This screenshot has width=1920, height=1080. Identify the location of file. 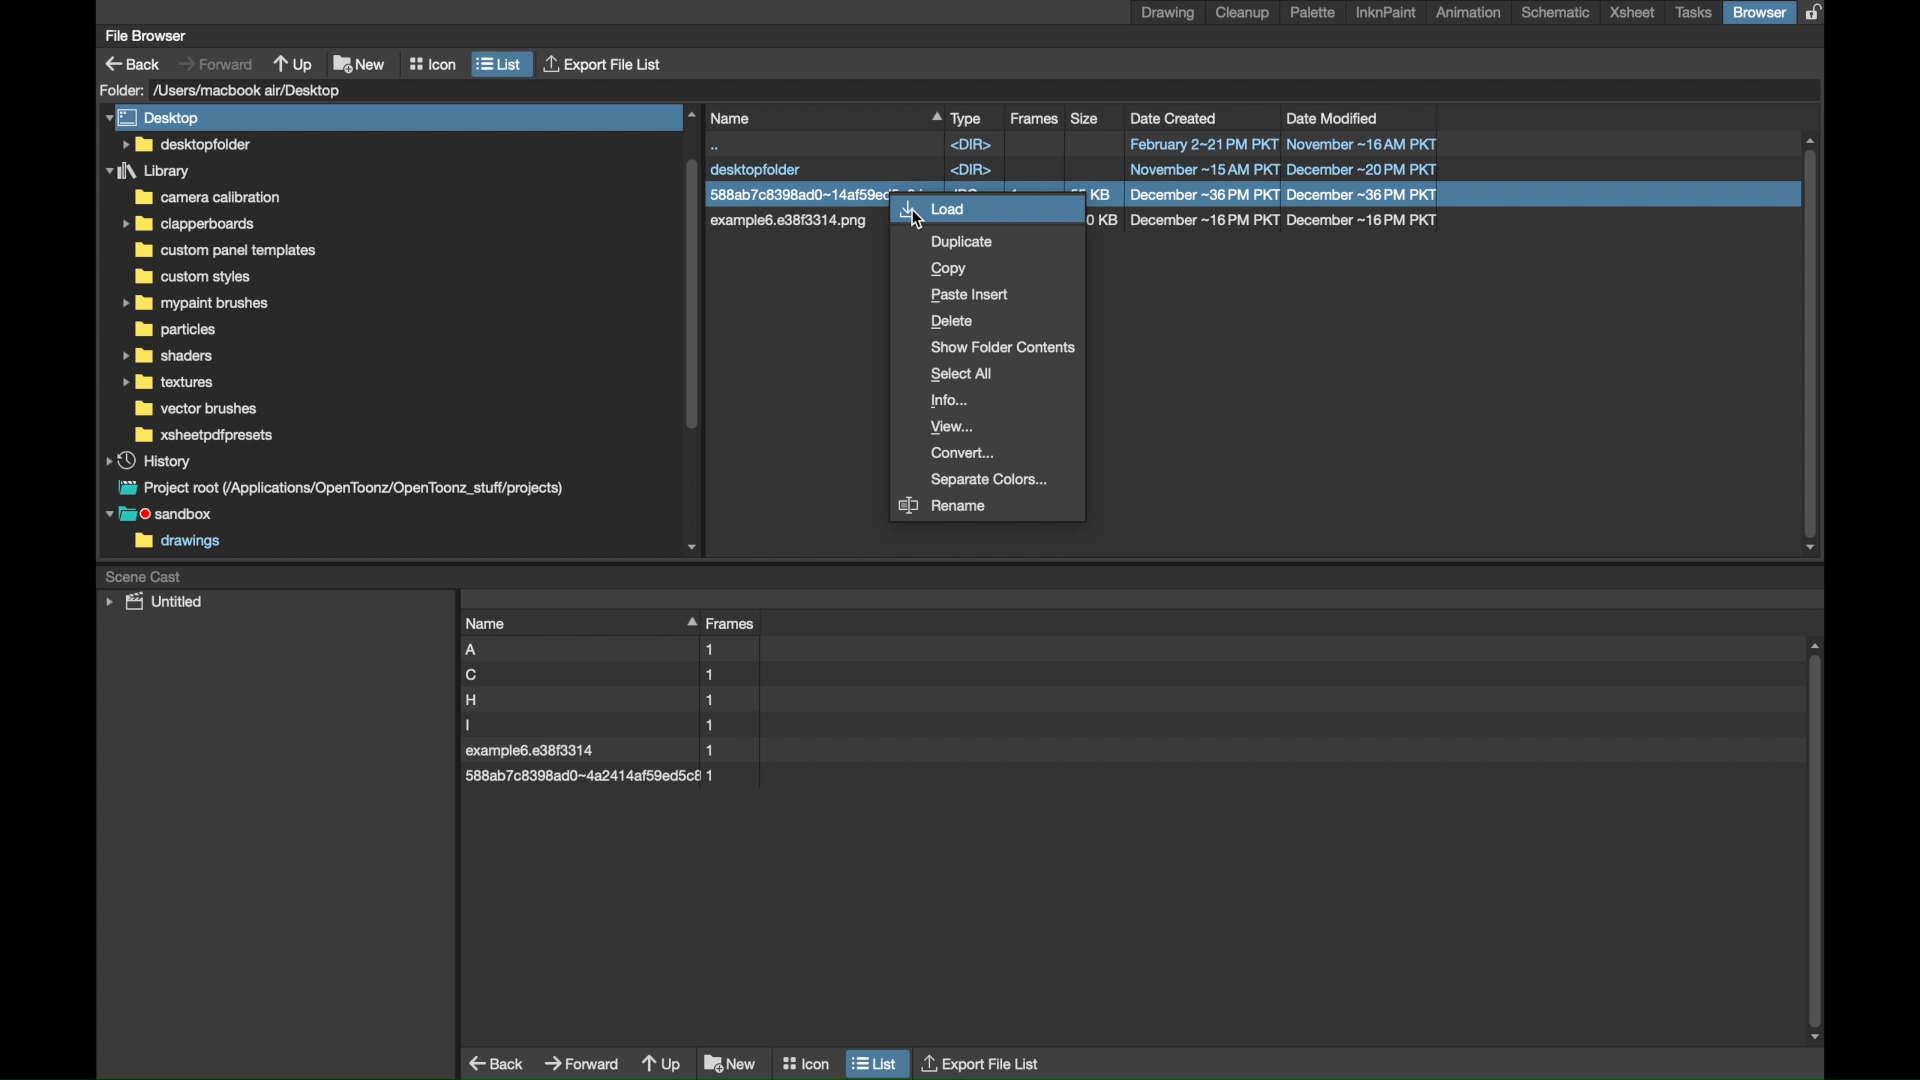
(596, 650).